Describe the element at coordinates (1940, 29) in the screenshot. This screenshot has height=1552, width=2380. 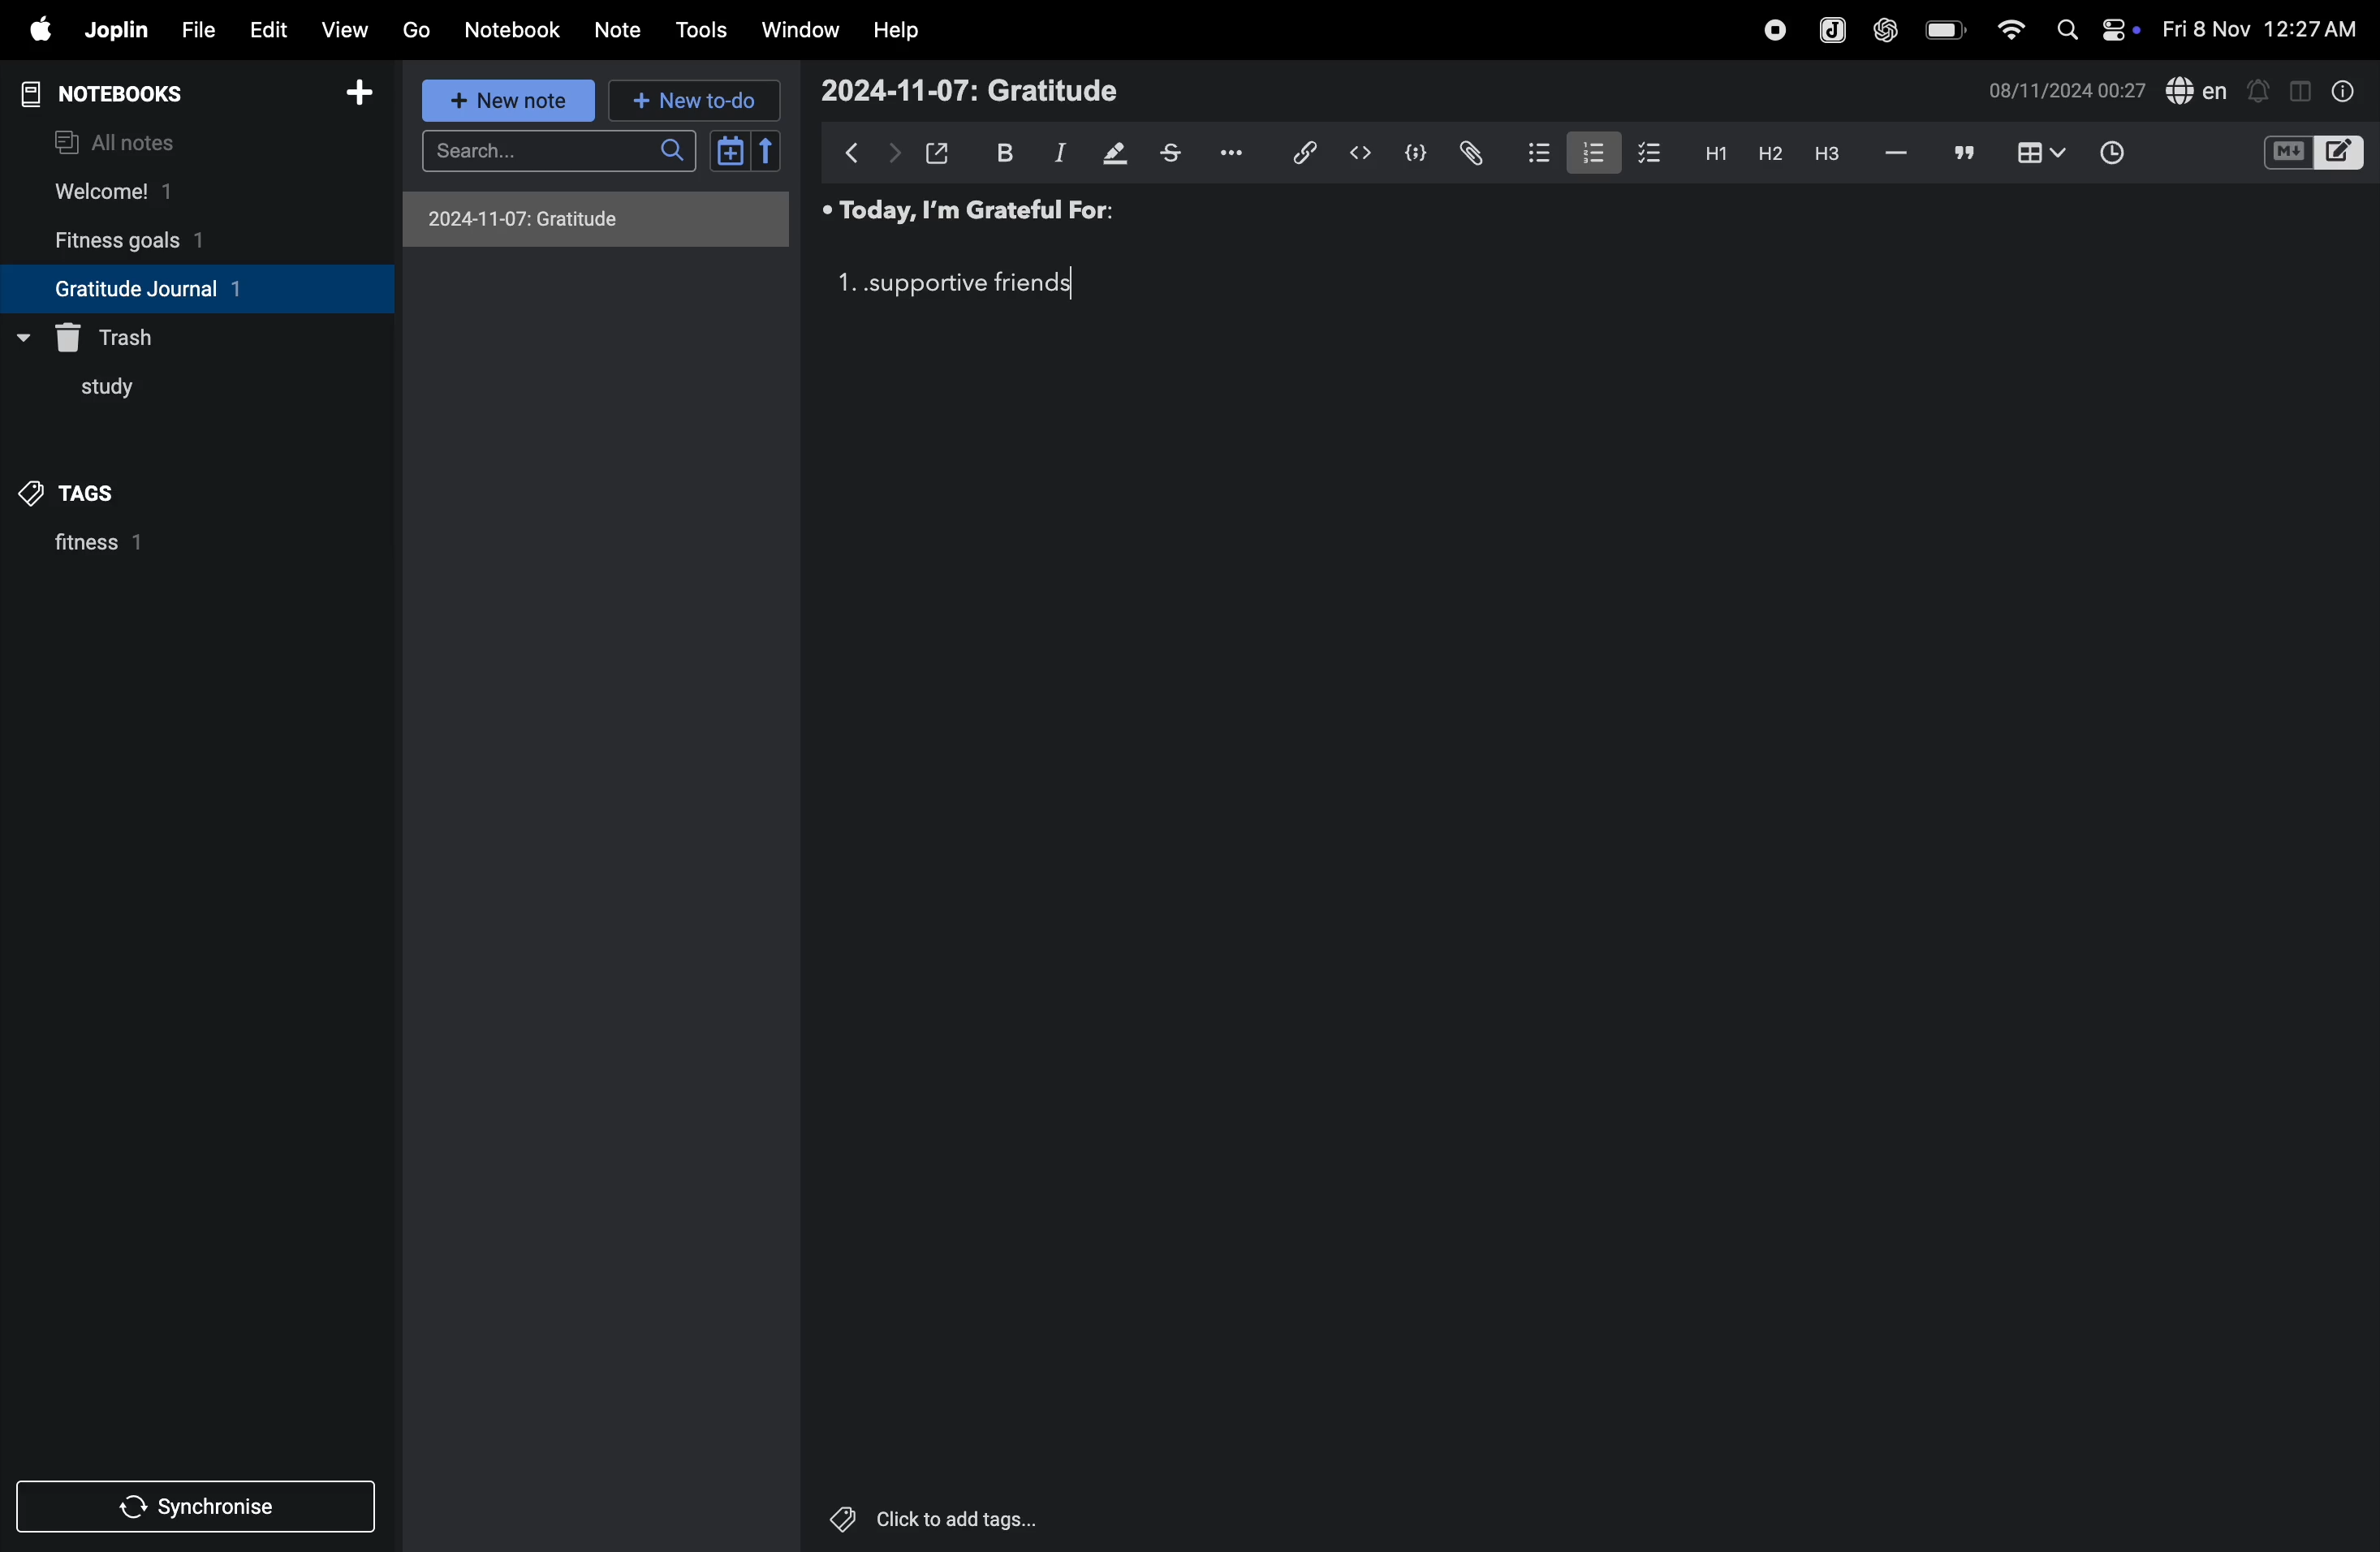
I see `battery` at that location.